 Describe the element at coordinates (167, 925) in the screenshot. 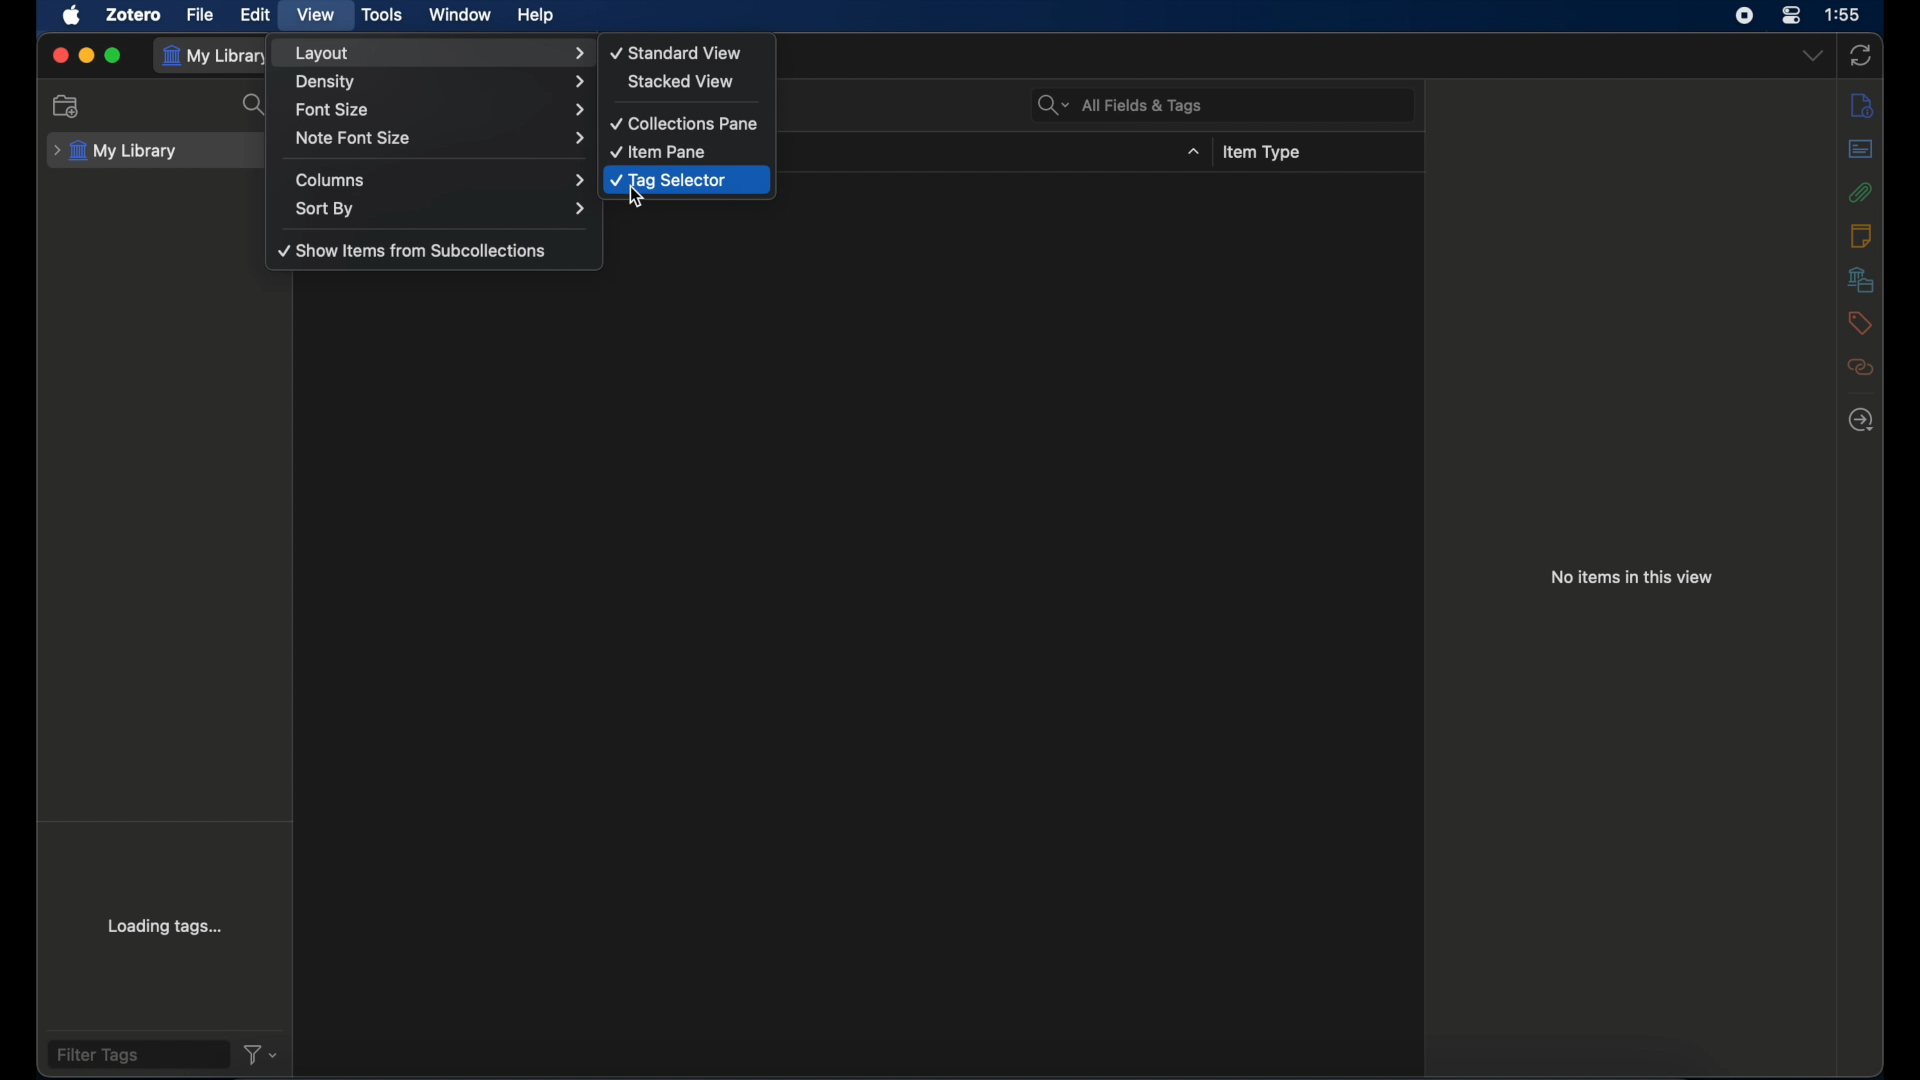

I see `loading tags` at that location.